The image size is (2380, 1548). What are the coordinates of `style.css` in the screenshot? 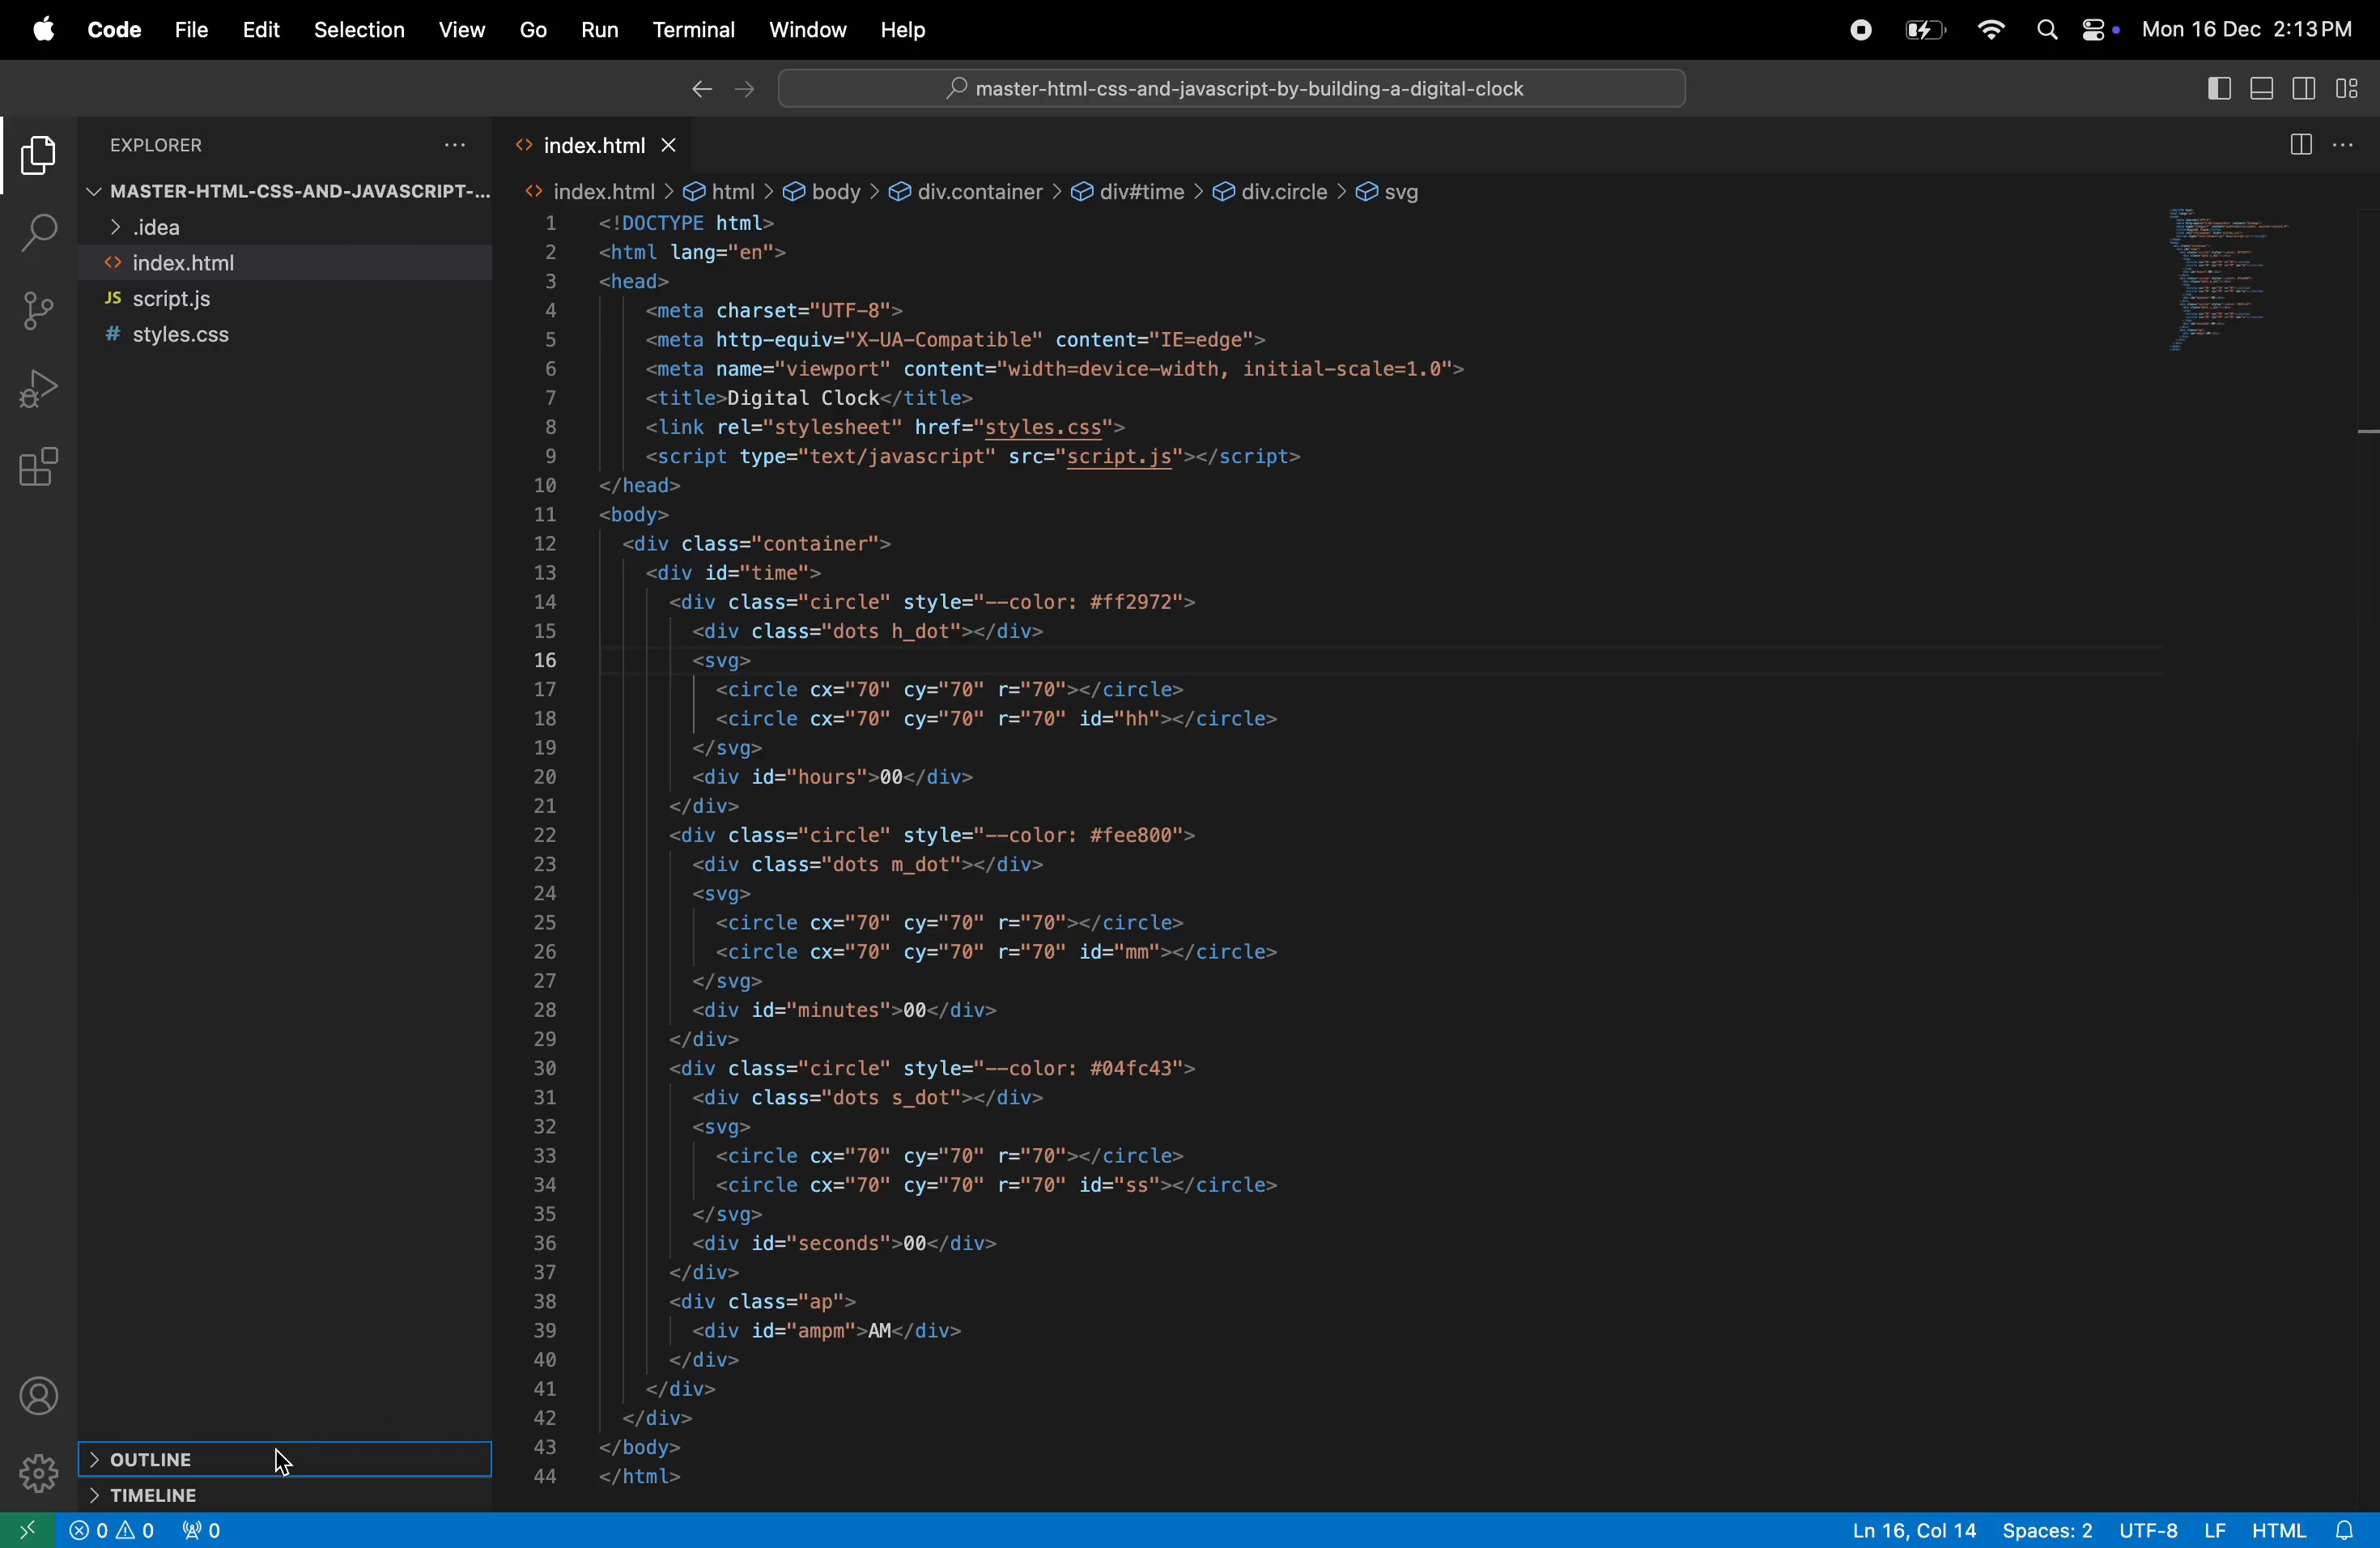 It's located at (265, 338).